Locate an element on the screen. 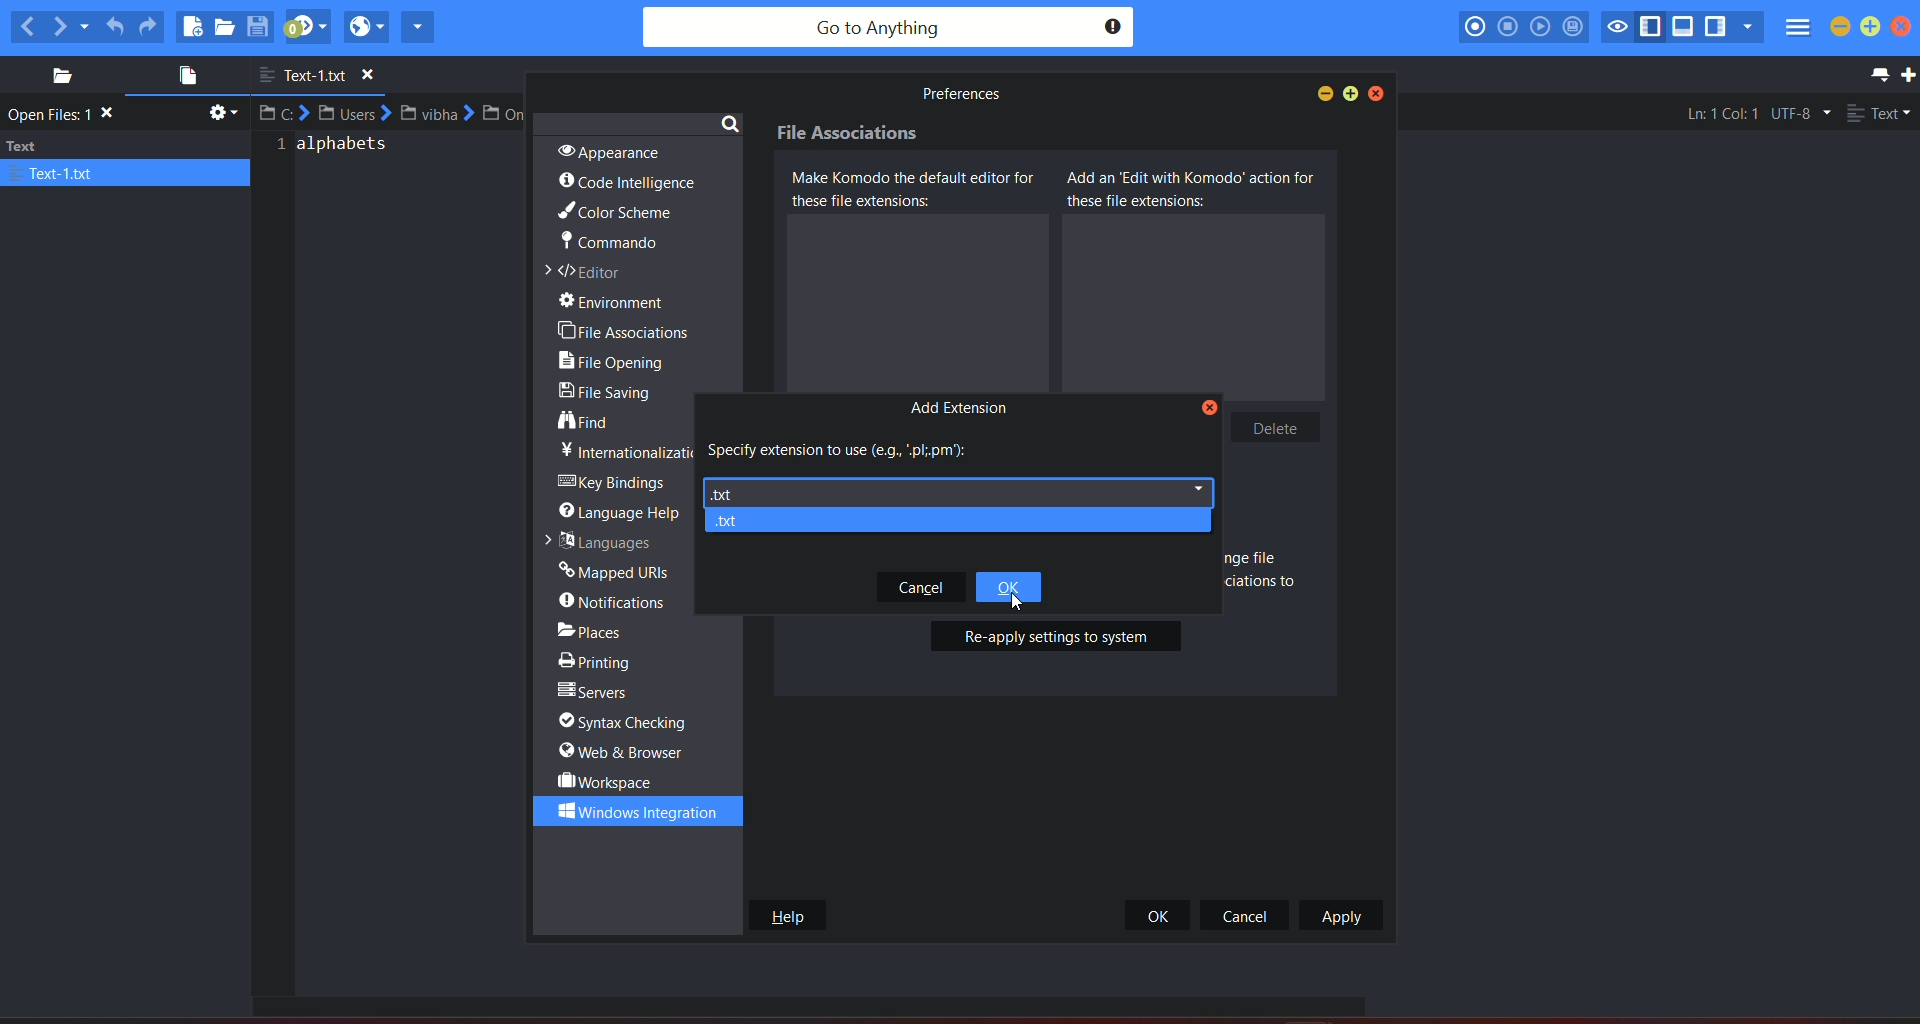 The height and width of the screenshot is (1024, 1920). language help is located at coordinates (626, 510).